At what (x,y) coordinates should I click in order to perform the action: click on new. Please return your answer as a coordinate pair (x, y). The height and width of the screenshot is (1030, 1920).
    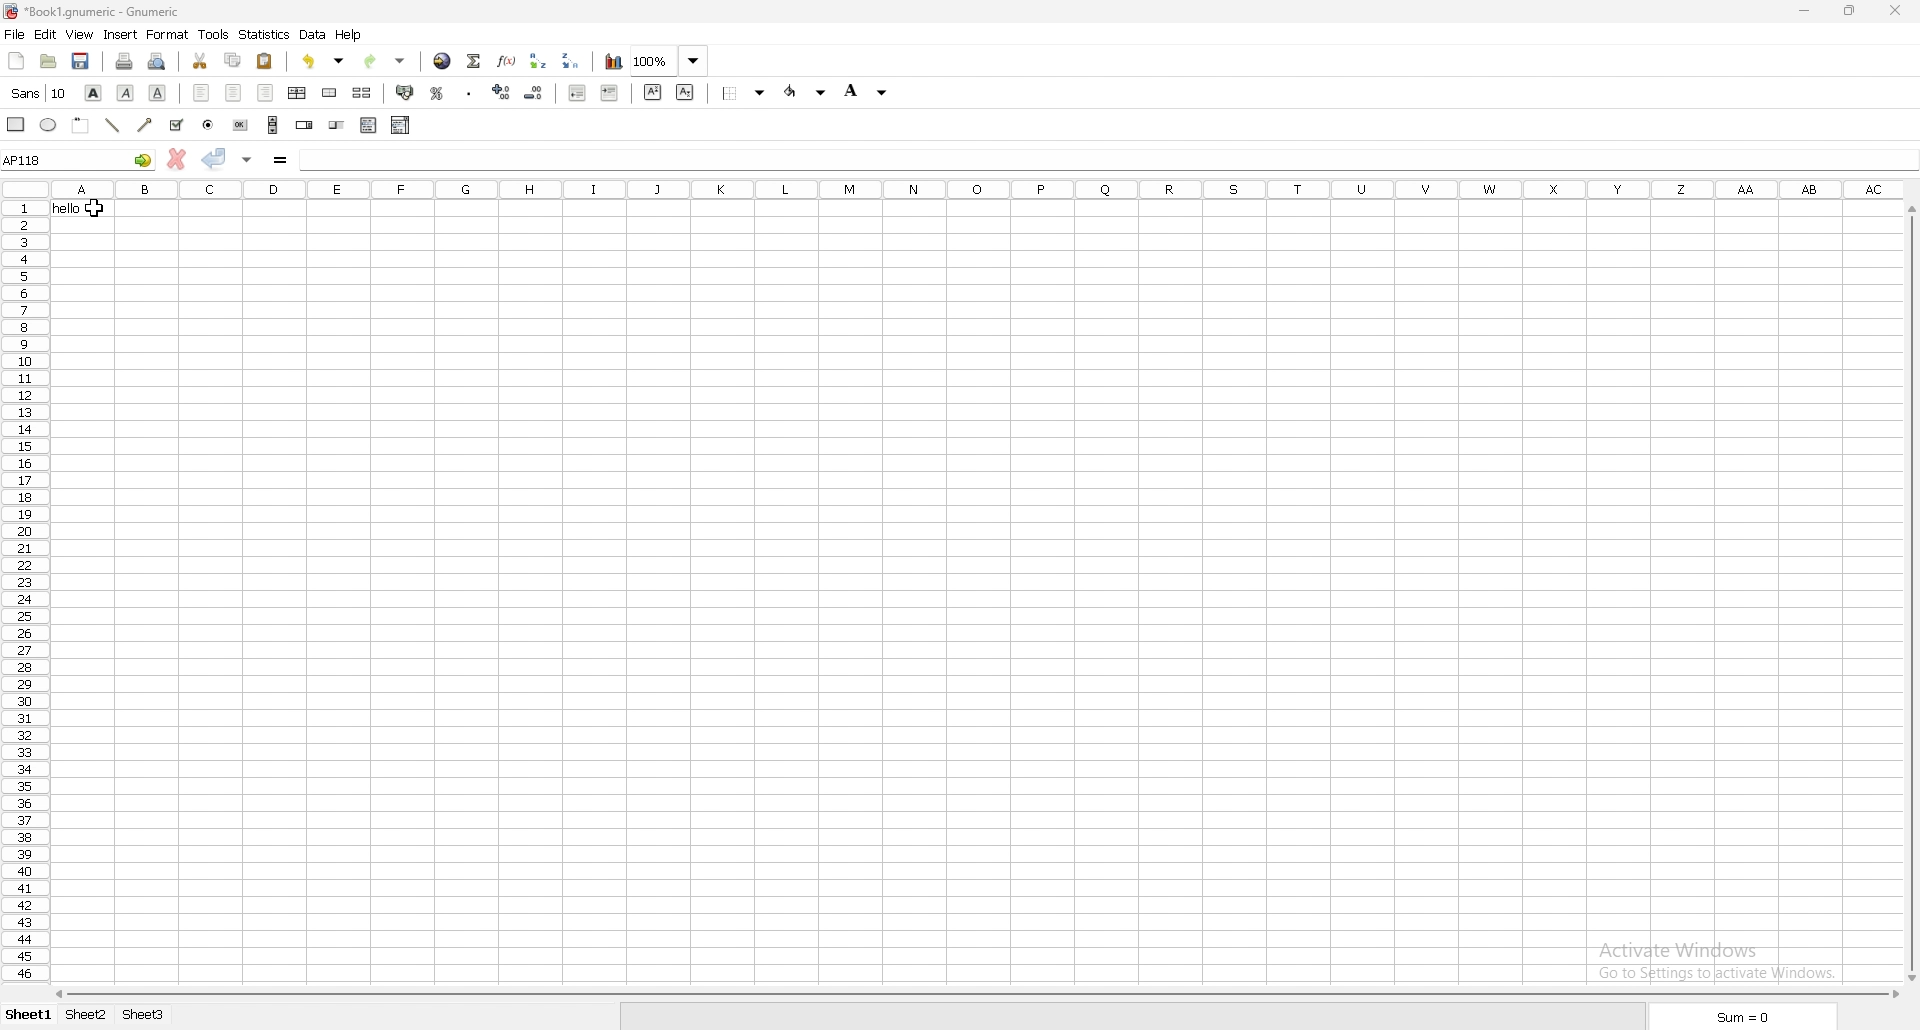
    Looking at the image, I should click on (16, 59).